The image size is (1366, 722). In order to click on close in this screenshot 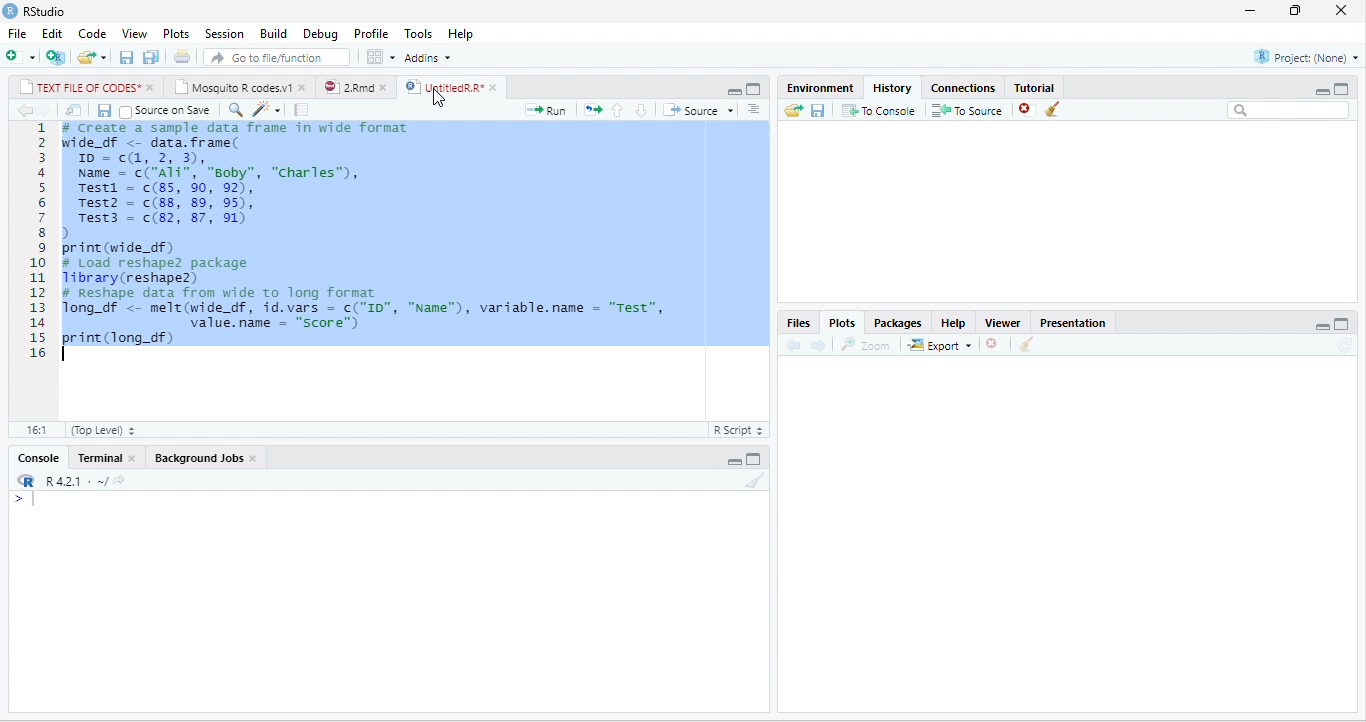, I will do `click(254, 459)`.